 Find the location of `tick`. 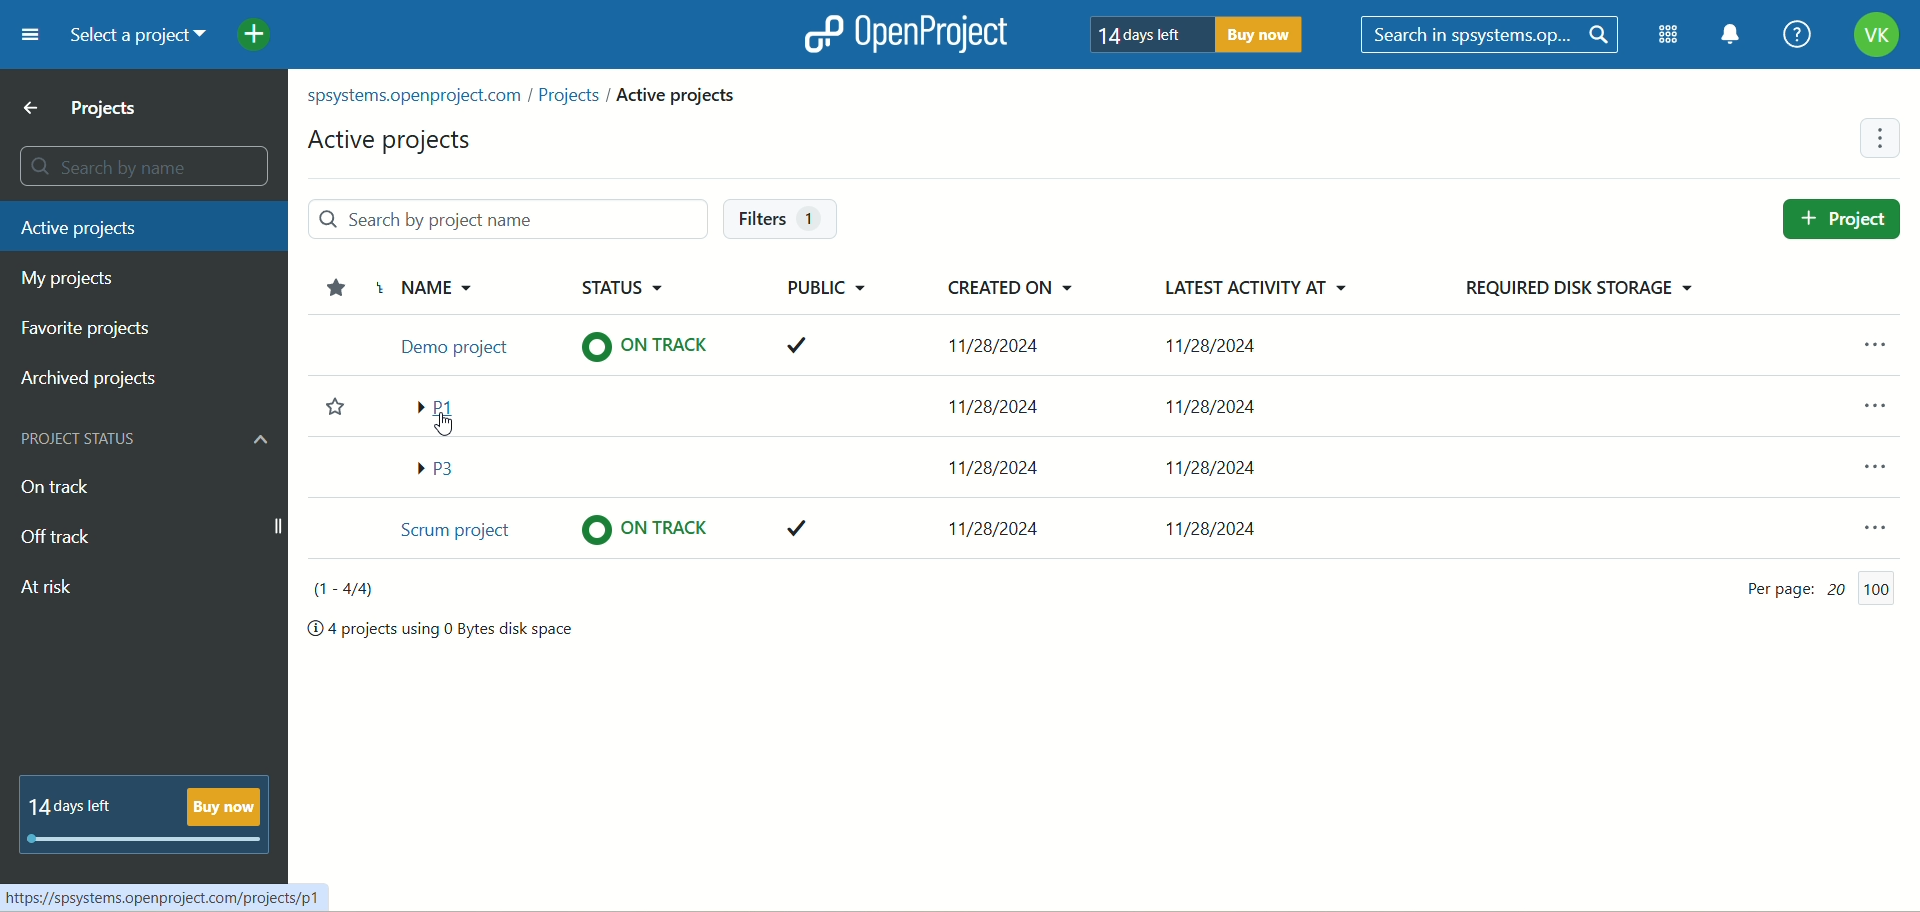

tick is located at coordinates (794, 343).